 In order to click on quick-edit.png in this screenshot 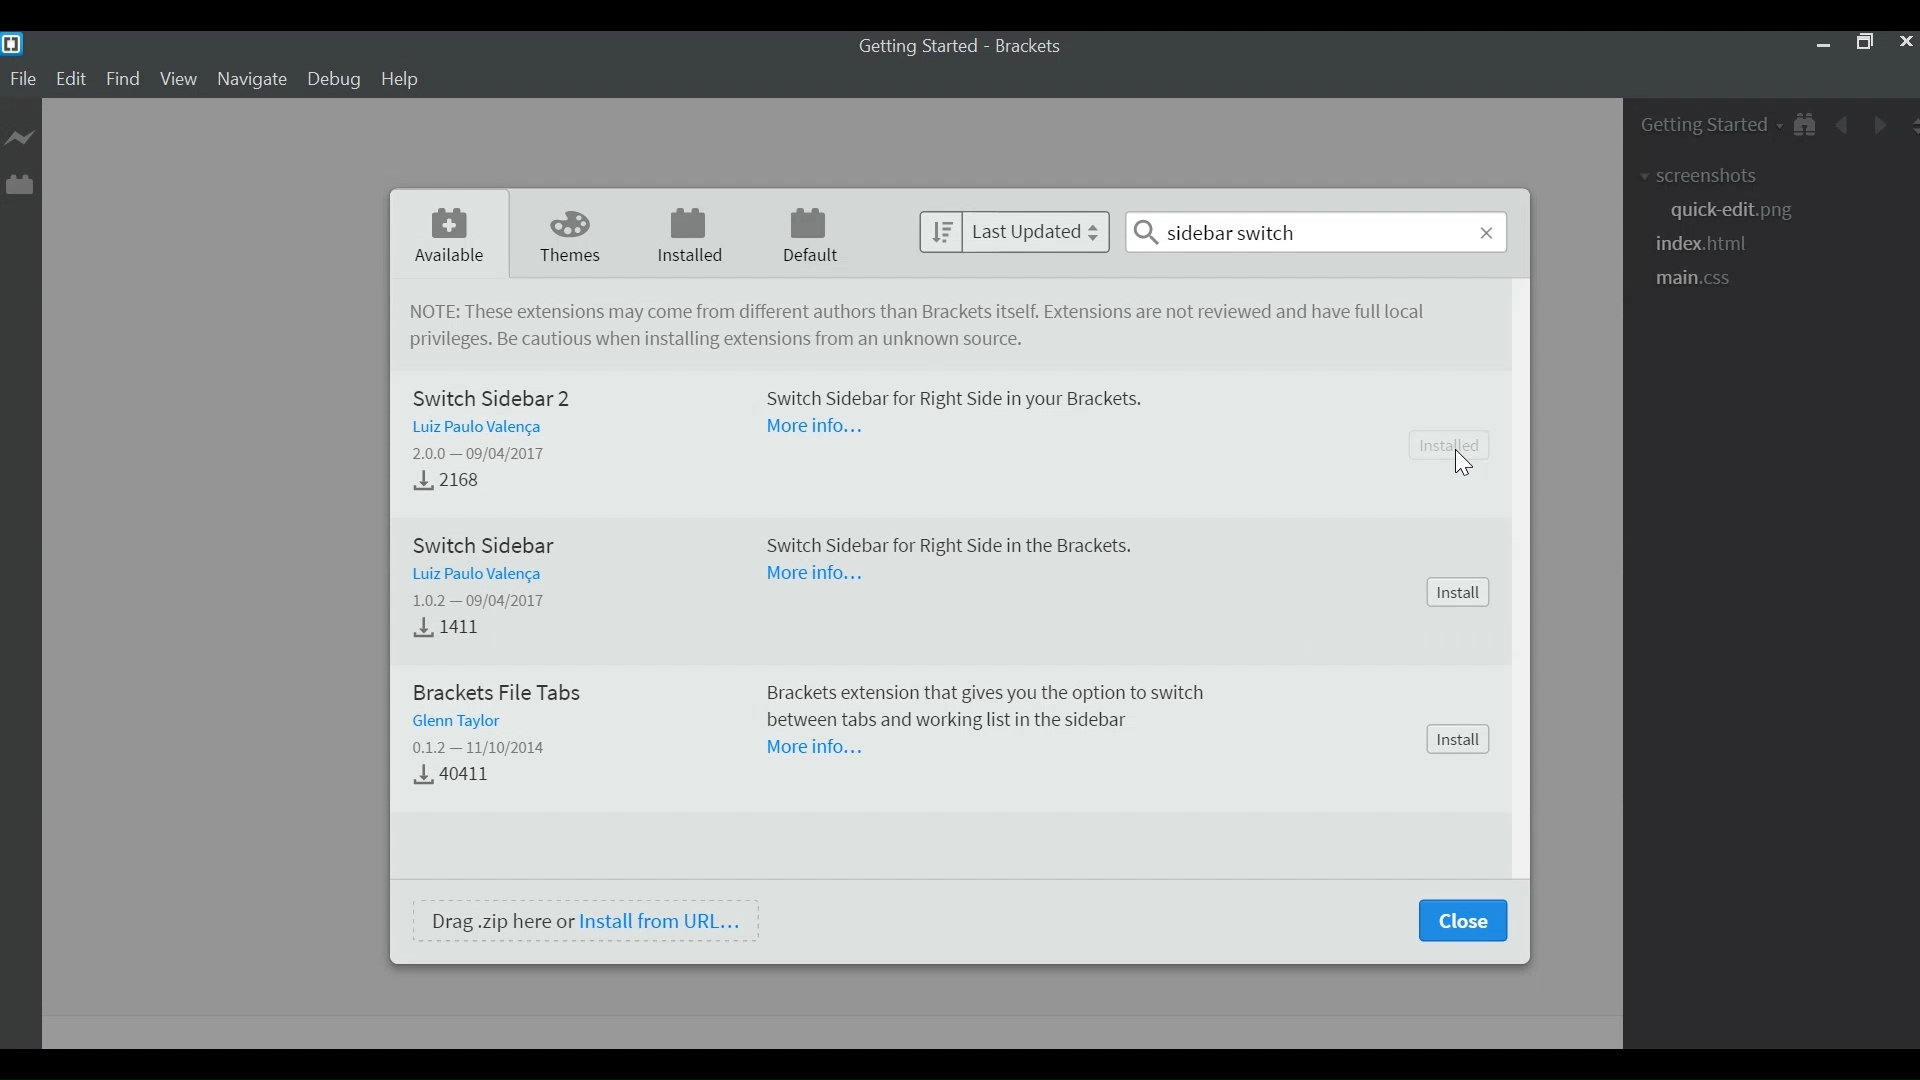, I will do `click(1731, 213)`.